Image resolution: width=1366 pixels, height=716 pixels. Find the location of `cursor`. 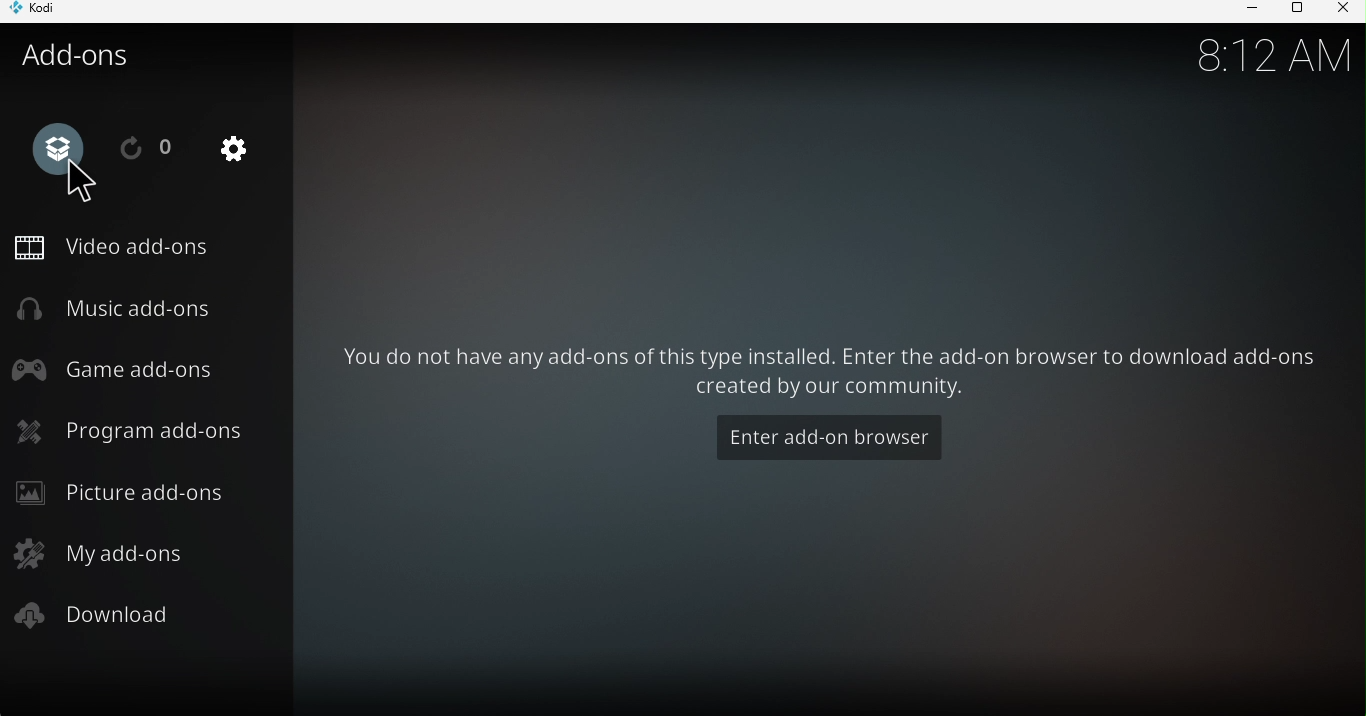

cursor is located at coordinates (84, 185).